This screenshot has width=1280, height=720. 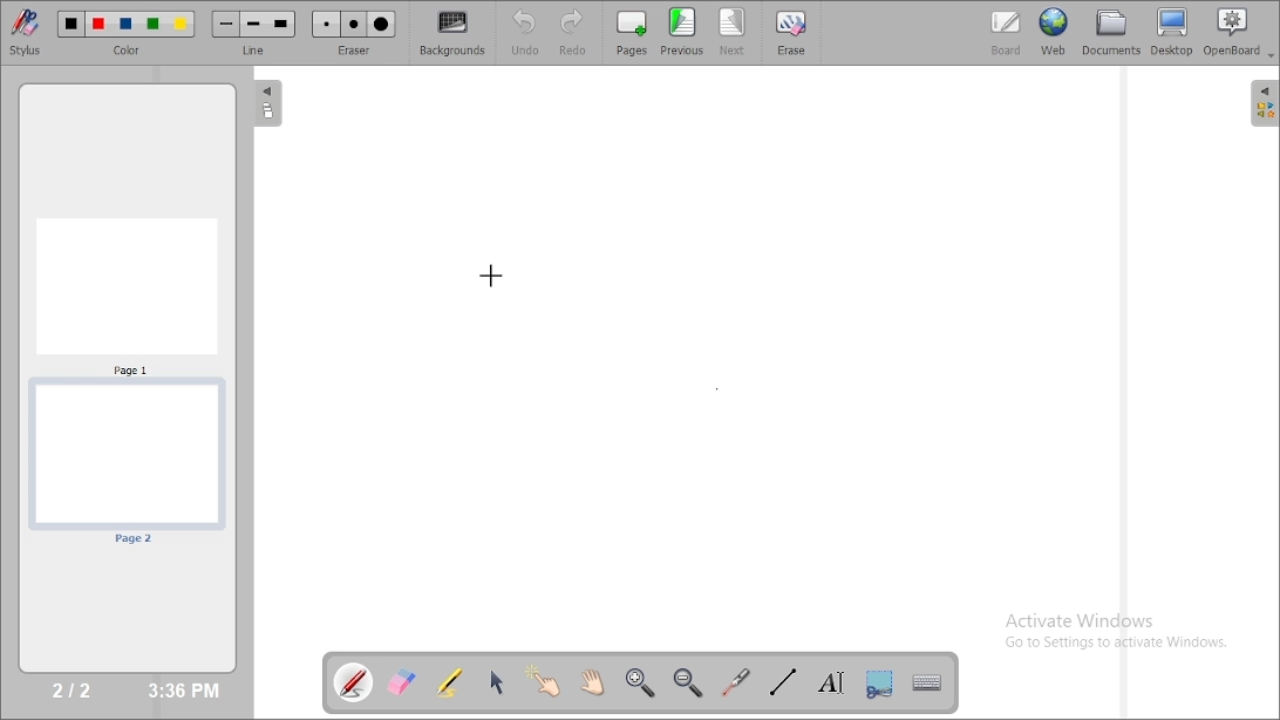 I want to click on board, so click(x=1006, y=33).